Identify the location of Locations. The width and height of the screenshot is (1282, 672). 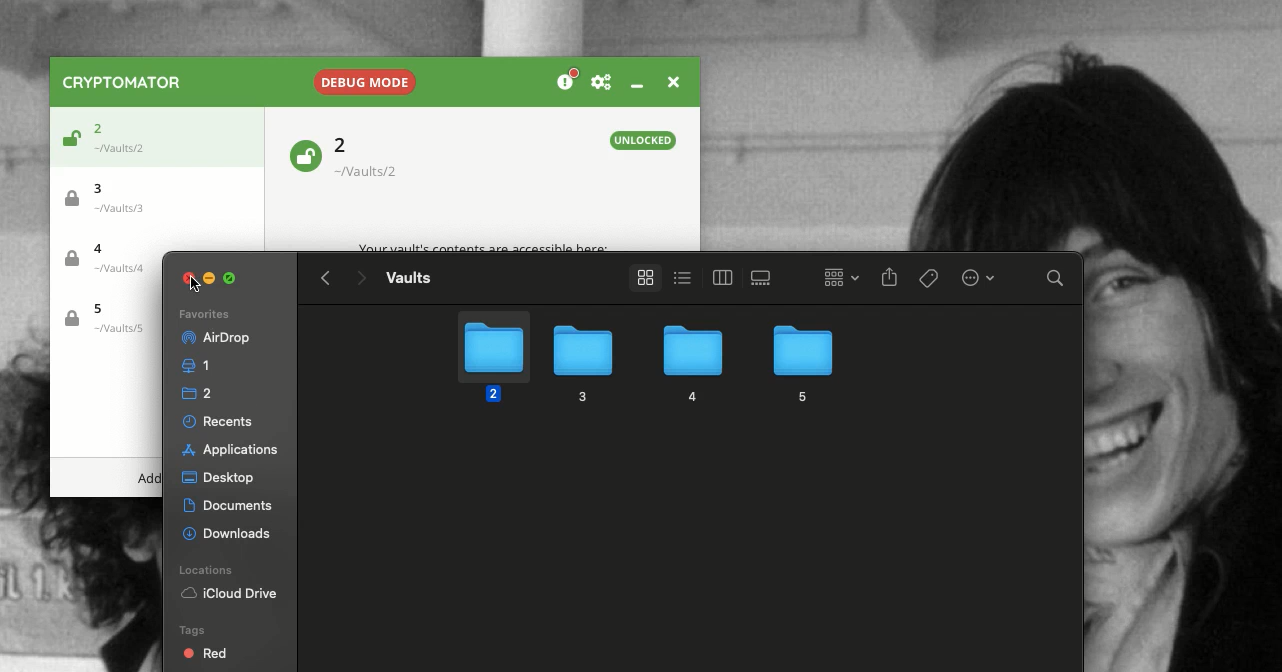
(225, 535).